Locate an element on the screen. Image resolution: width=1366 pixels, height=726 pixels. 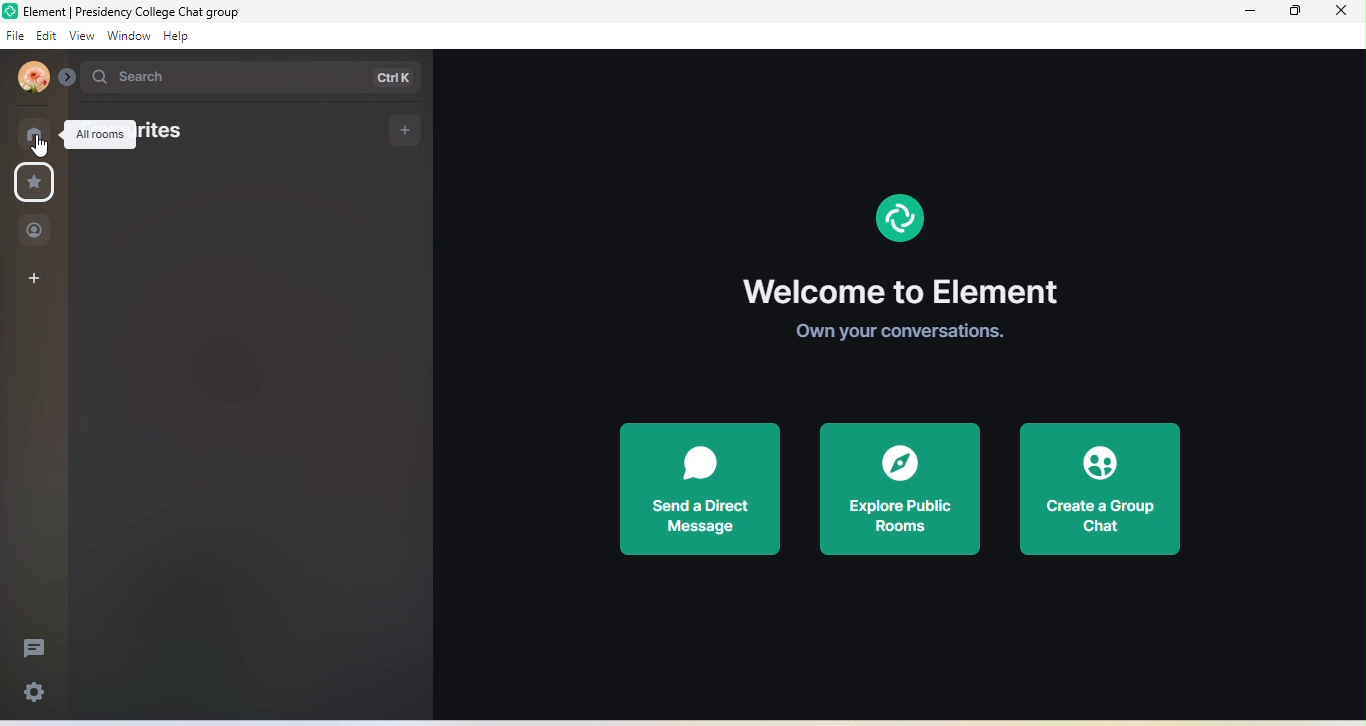
all rooms is located at coordinates (99, 135).